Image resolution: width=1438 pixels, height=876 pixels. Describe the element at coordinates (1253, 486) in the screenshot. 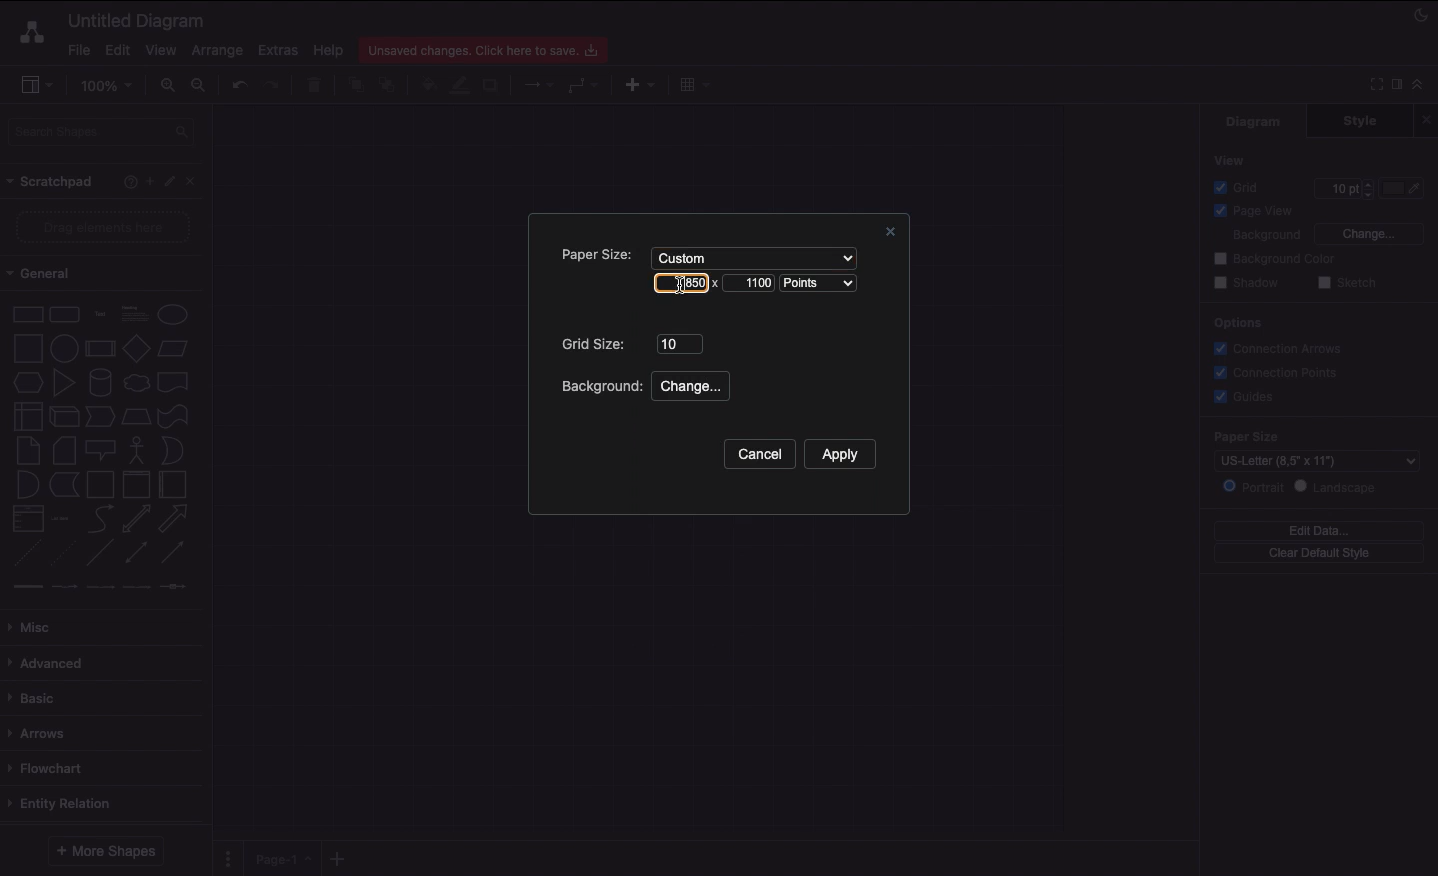

I see `Portrait ` at that location.